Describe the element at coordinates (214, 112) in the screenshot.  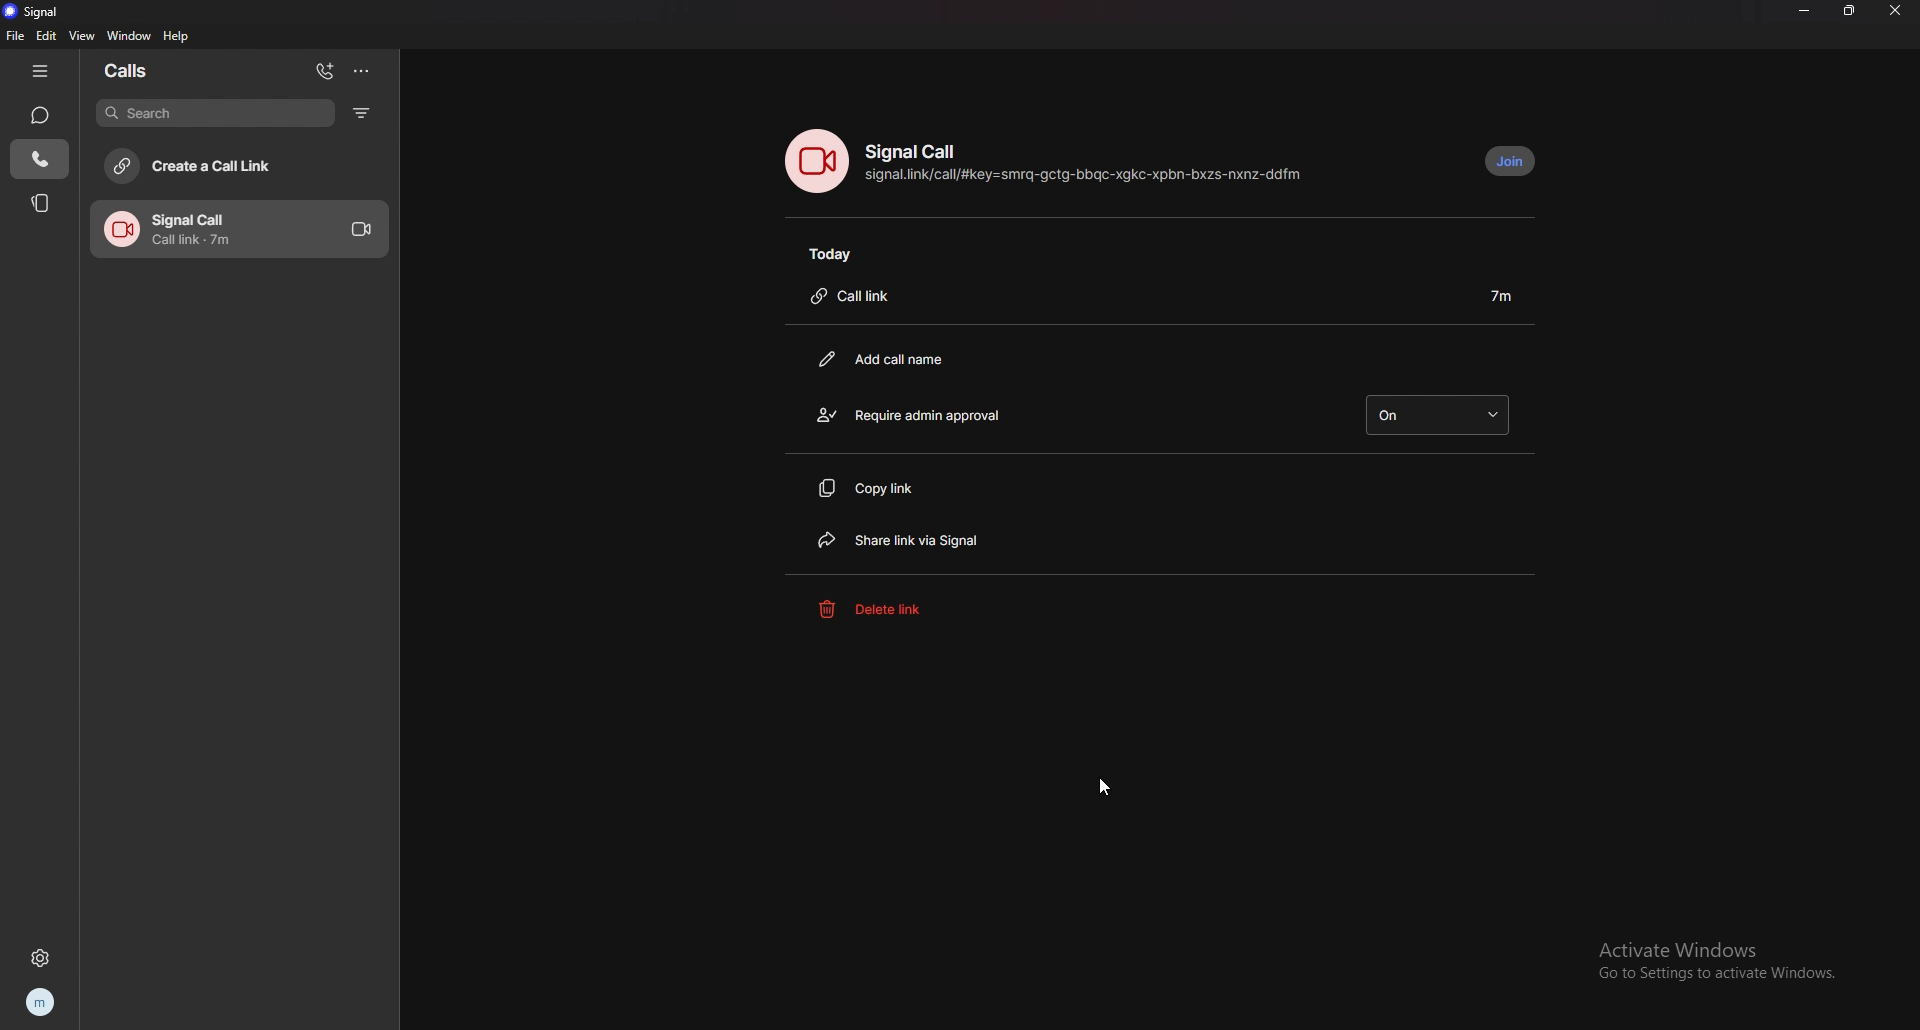
I see `search` at that location.